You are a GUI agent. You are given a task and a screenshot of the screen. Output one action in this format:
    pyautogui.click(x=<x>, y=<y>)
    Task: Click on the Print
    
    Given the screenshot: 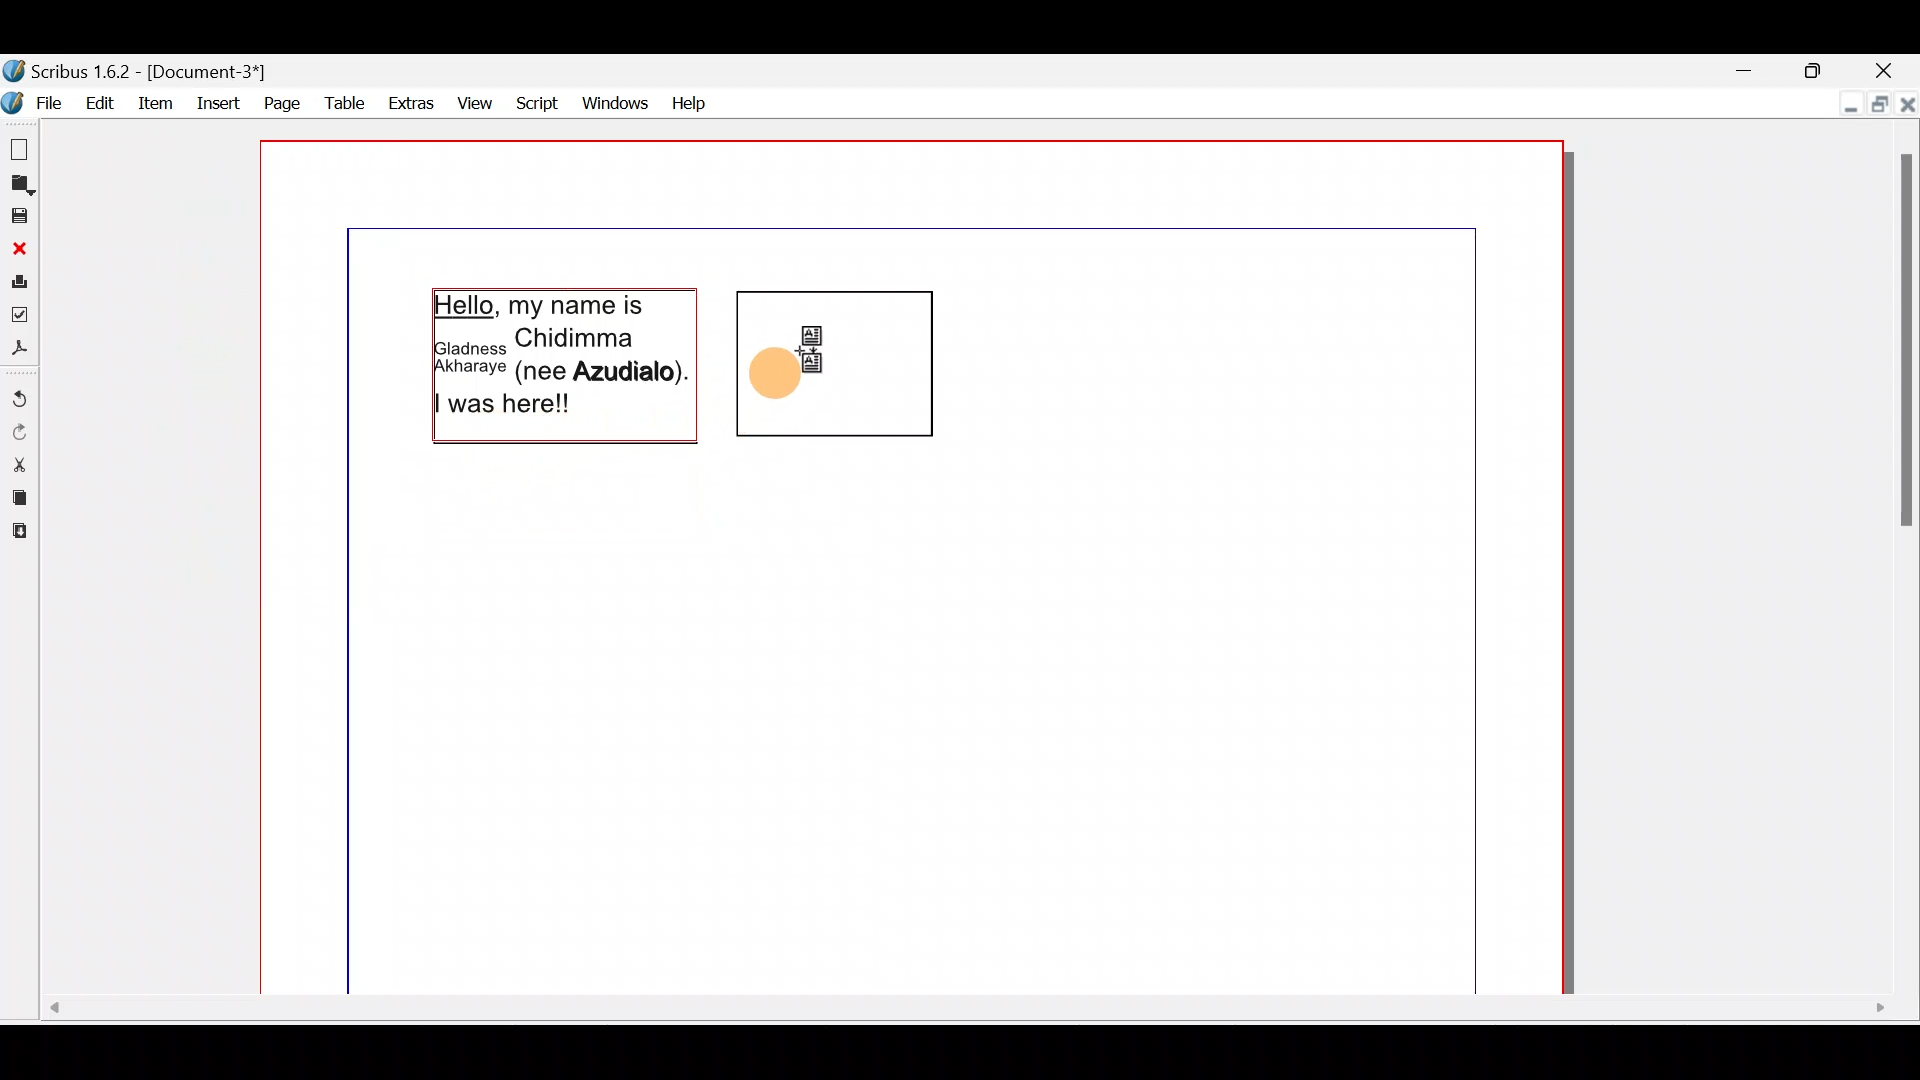 What is the action you would take?
    pyautogui.click(x=19, y=279)
    